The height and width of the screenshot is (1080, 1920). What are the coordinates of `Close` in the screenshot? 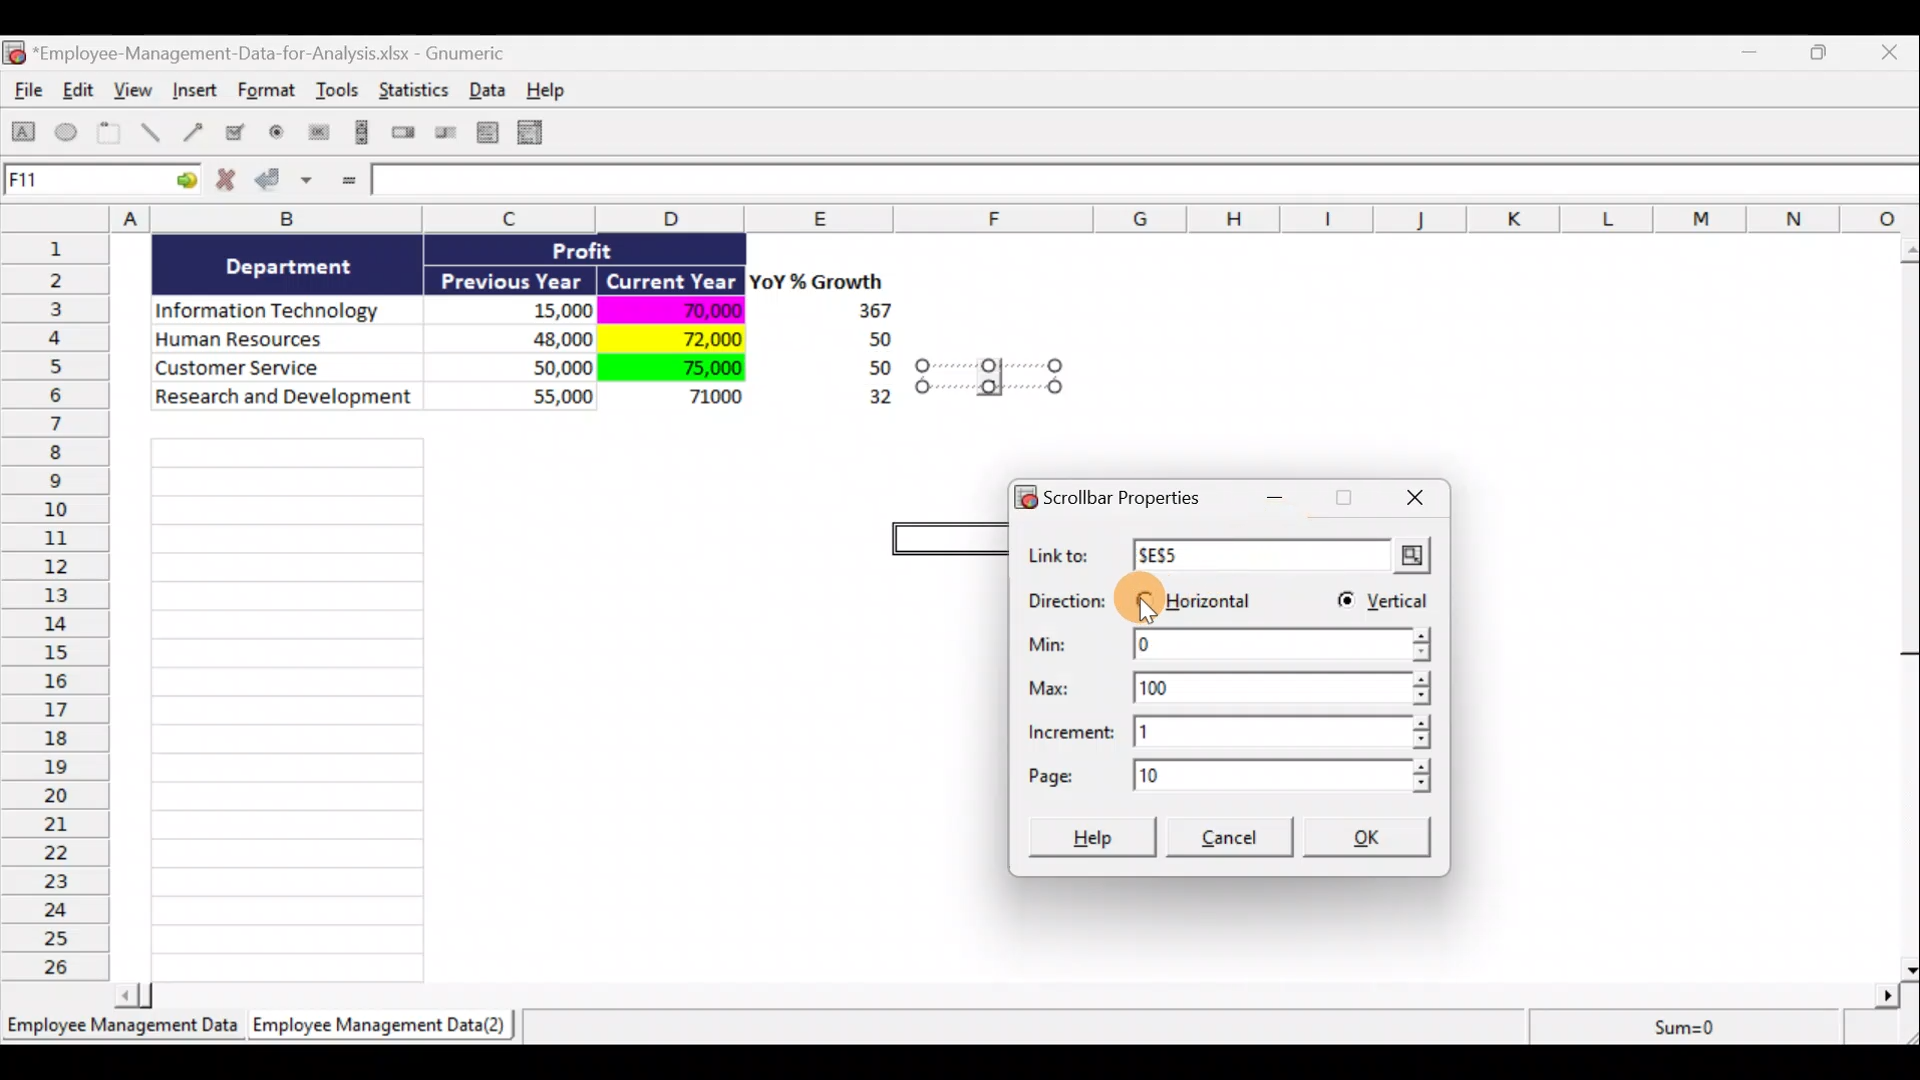 It's located at (1409, 498).